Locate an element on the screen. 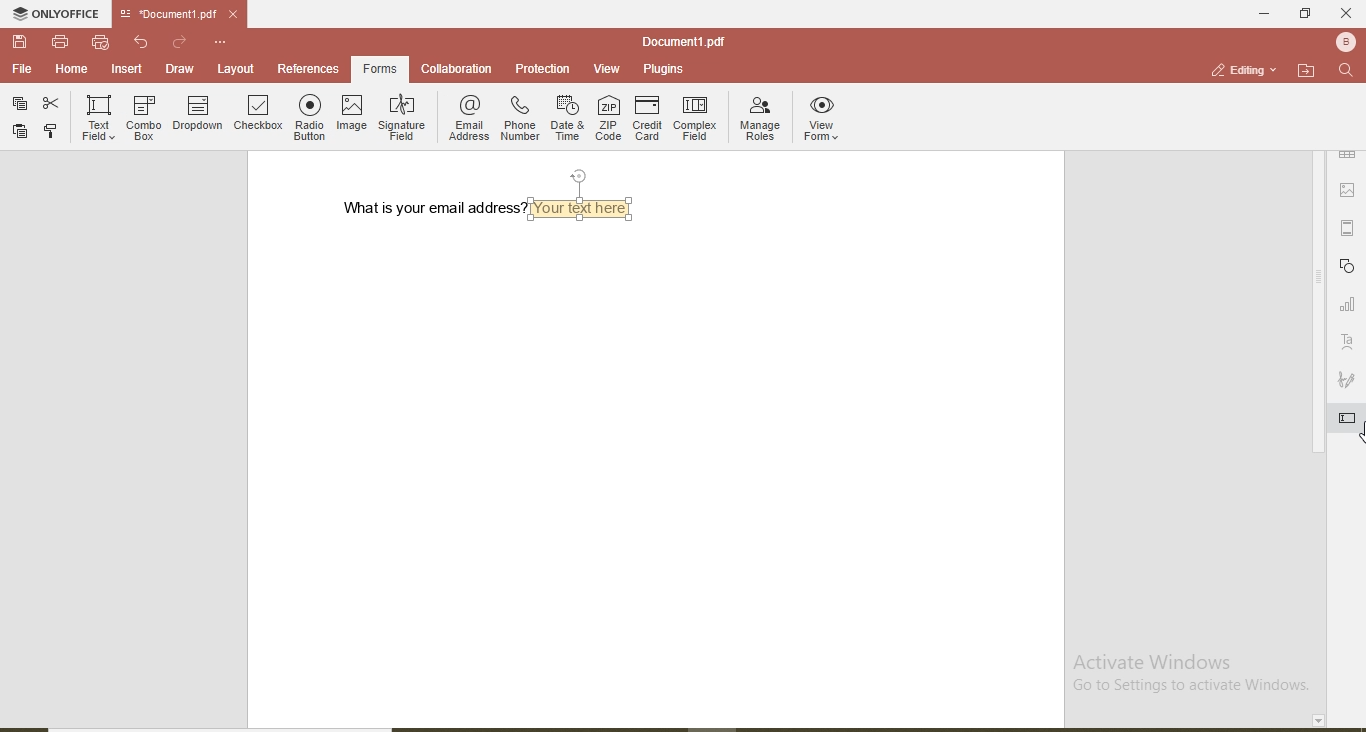  copy is located at coordinates (50, 130).